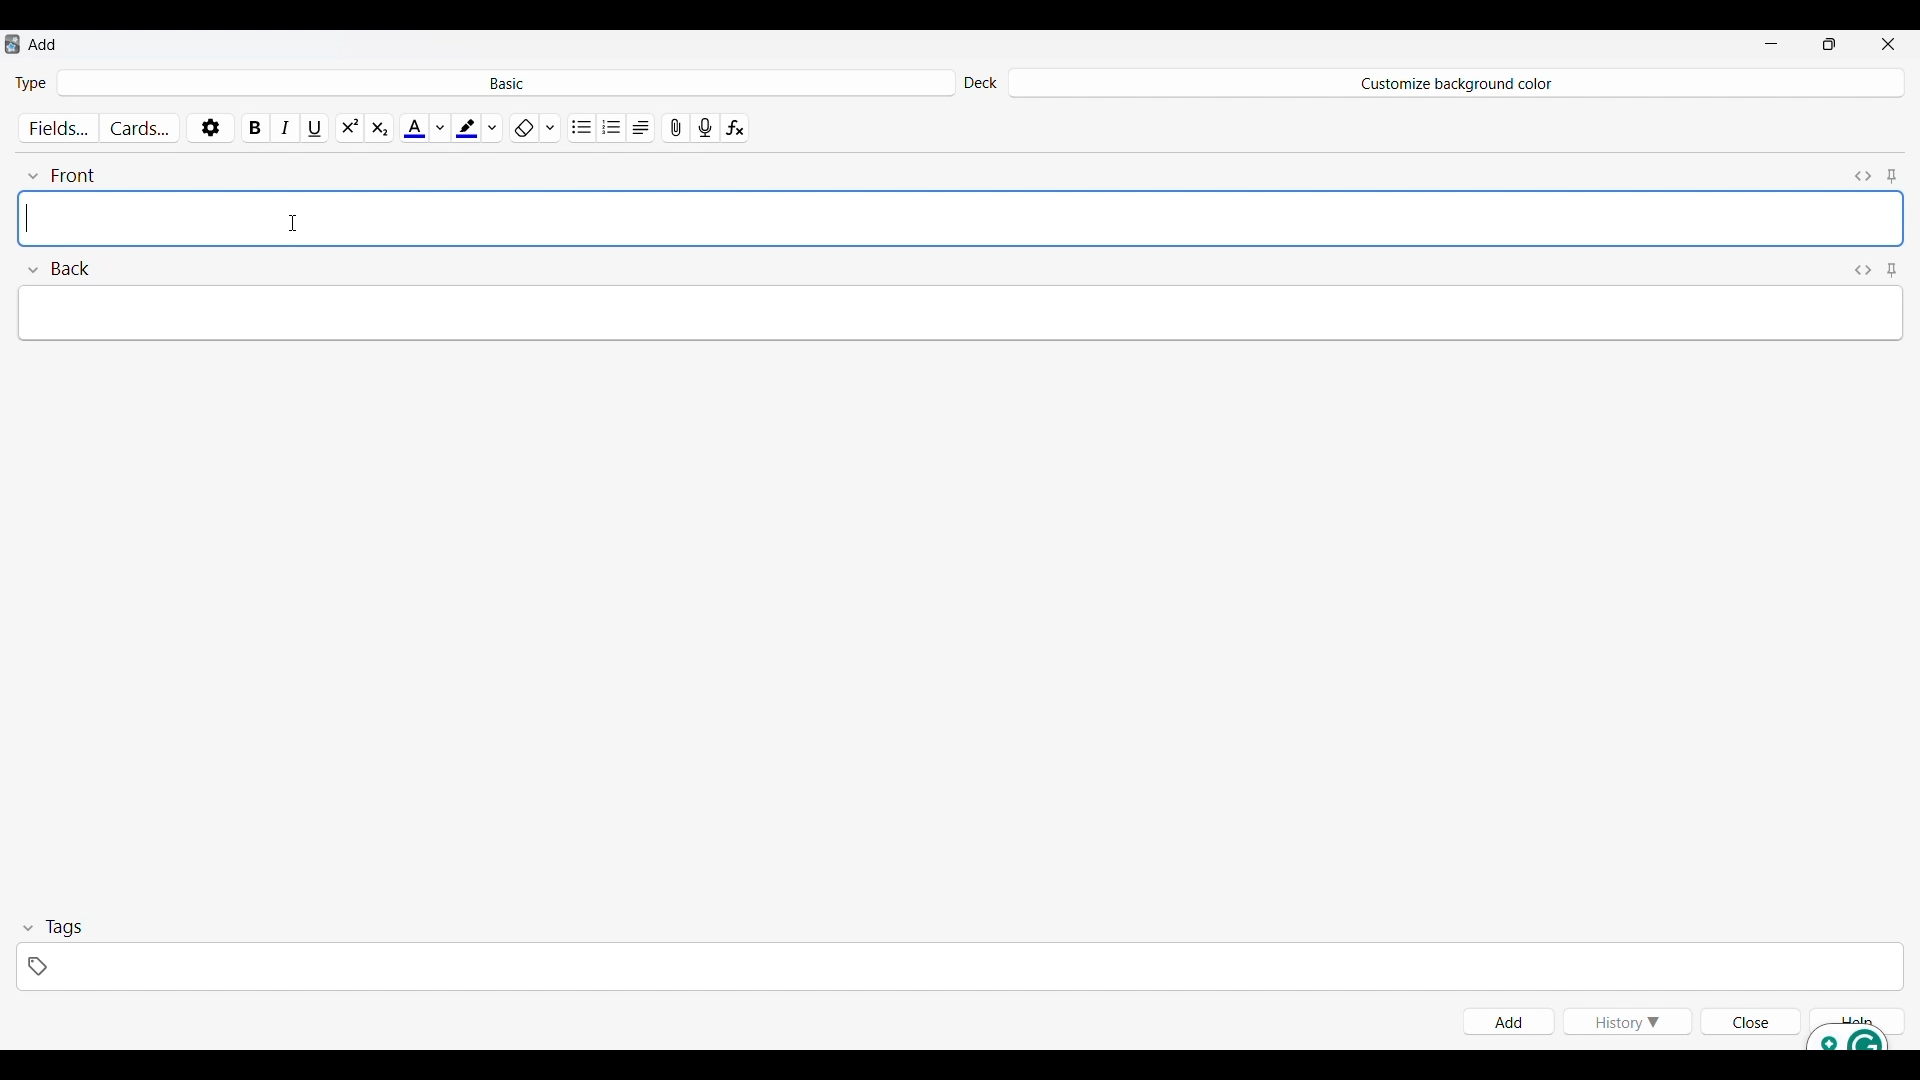 The height and width of the screenshot is (1080, 1920). What do you see at coordinates (523, 125) in the screenshot?
I see `Remove formatting` at bounding box center [523, 125].